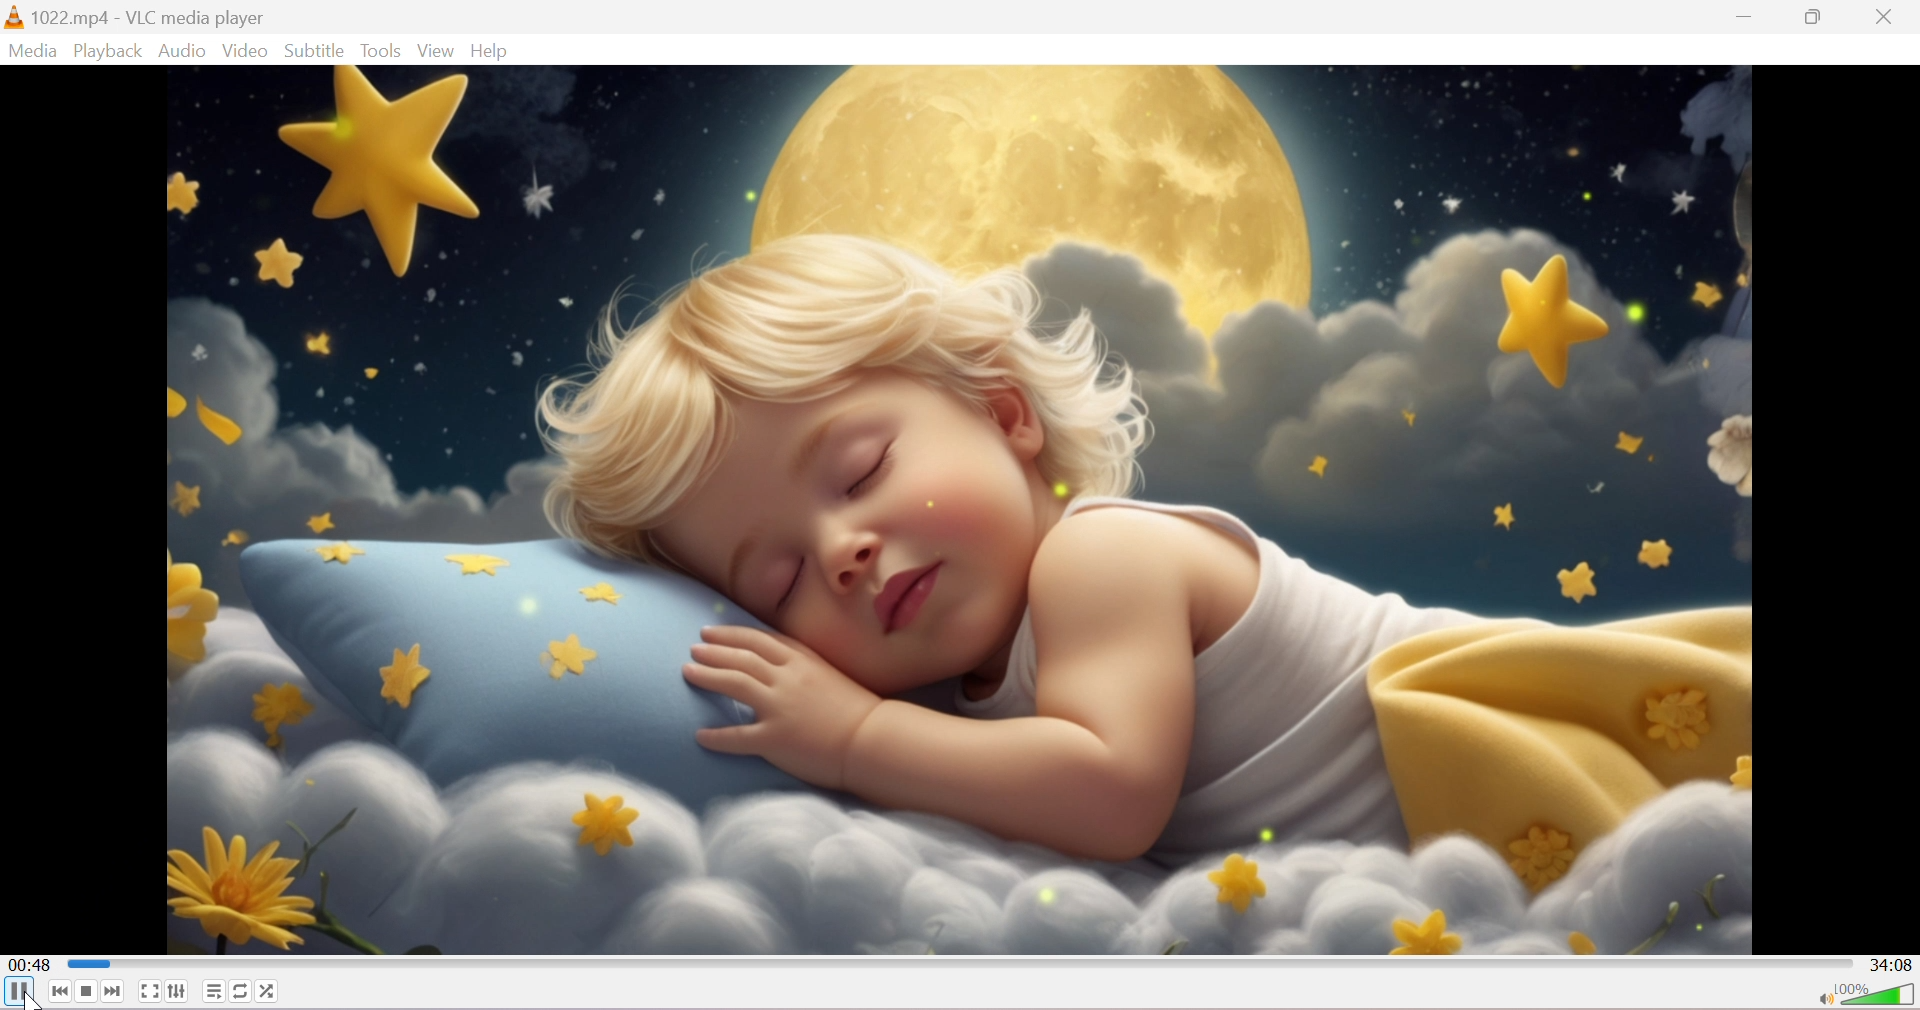  Describe the element at coordinates (1814, 18) in the screenshot. I see `Maximize` at that location.